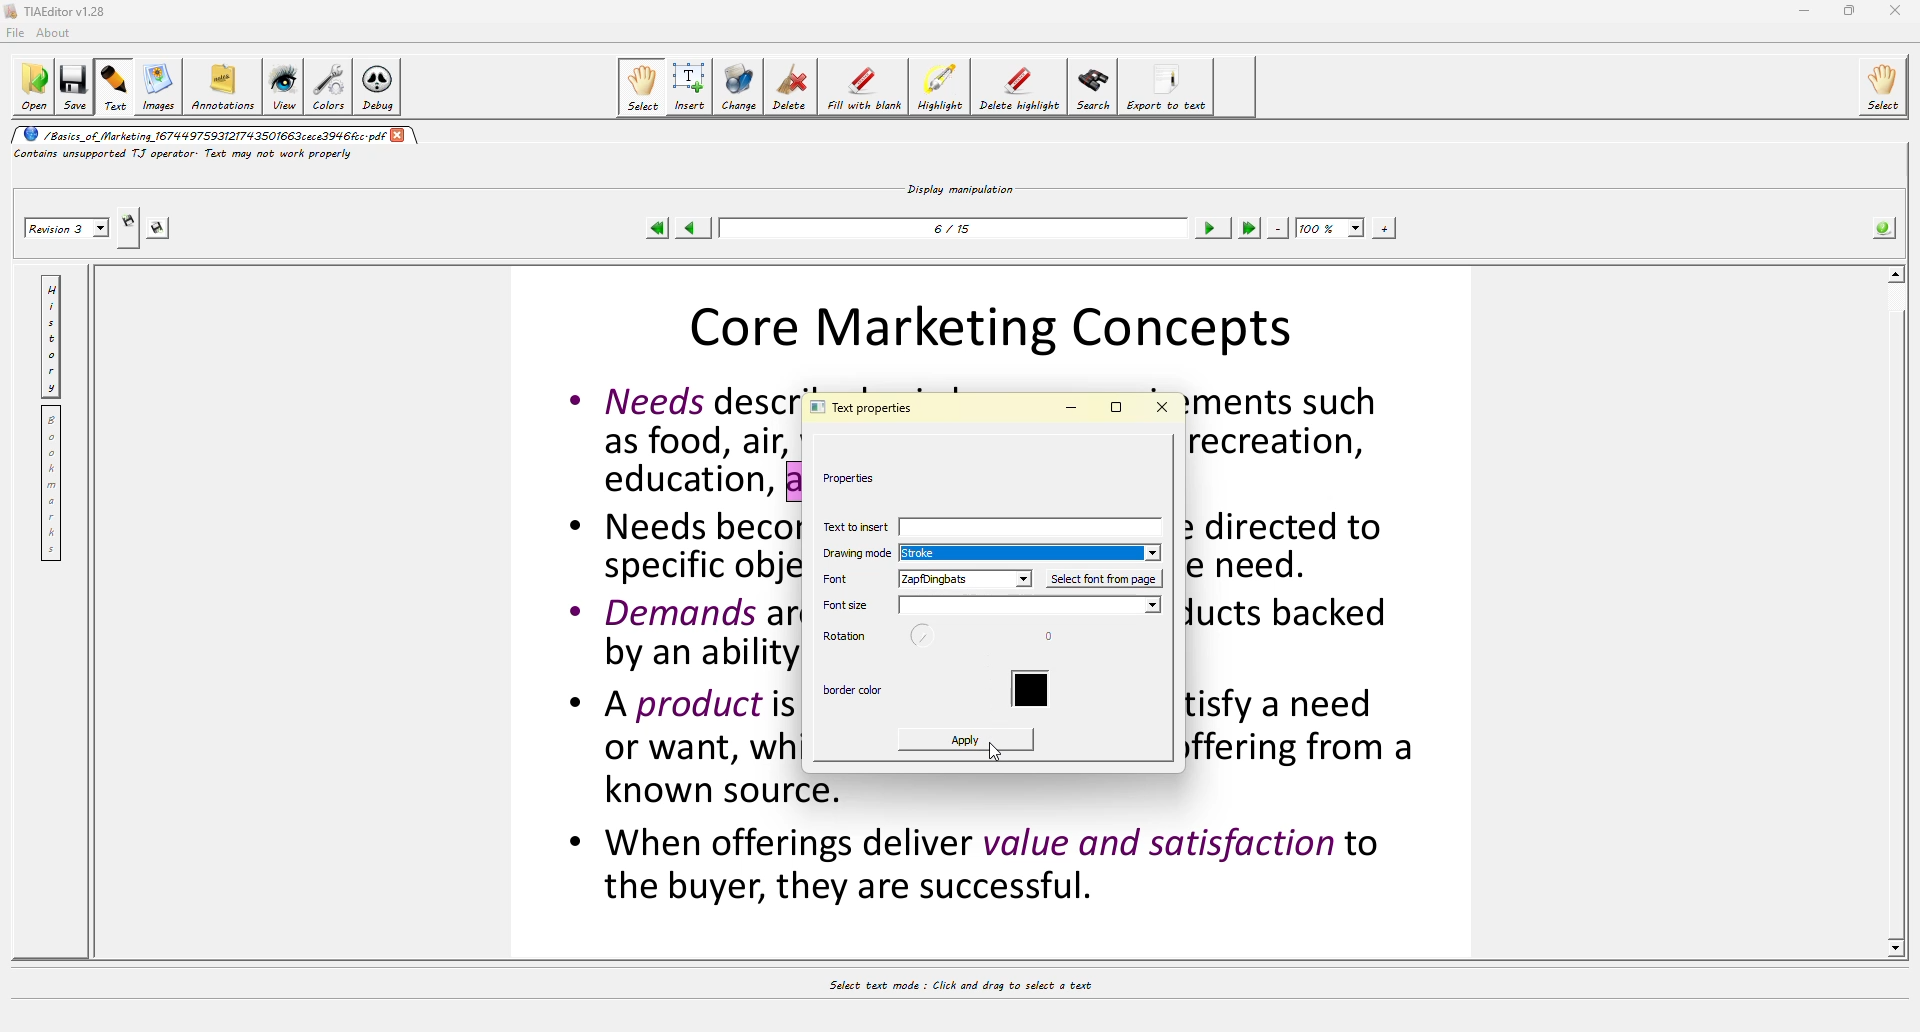  Describe the element at coordinates (69, 229) in the screenshot. I see `revision 2` at that location.